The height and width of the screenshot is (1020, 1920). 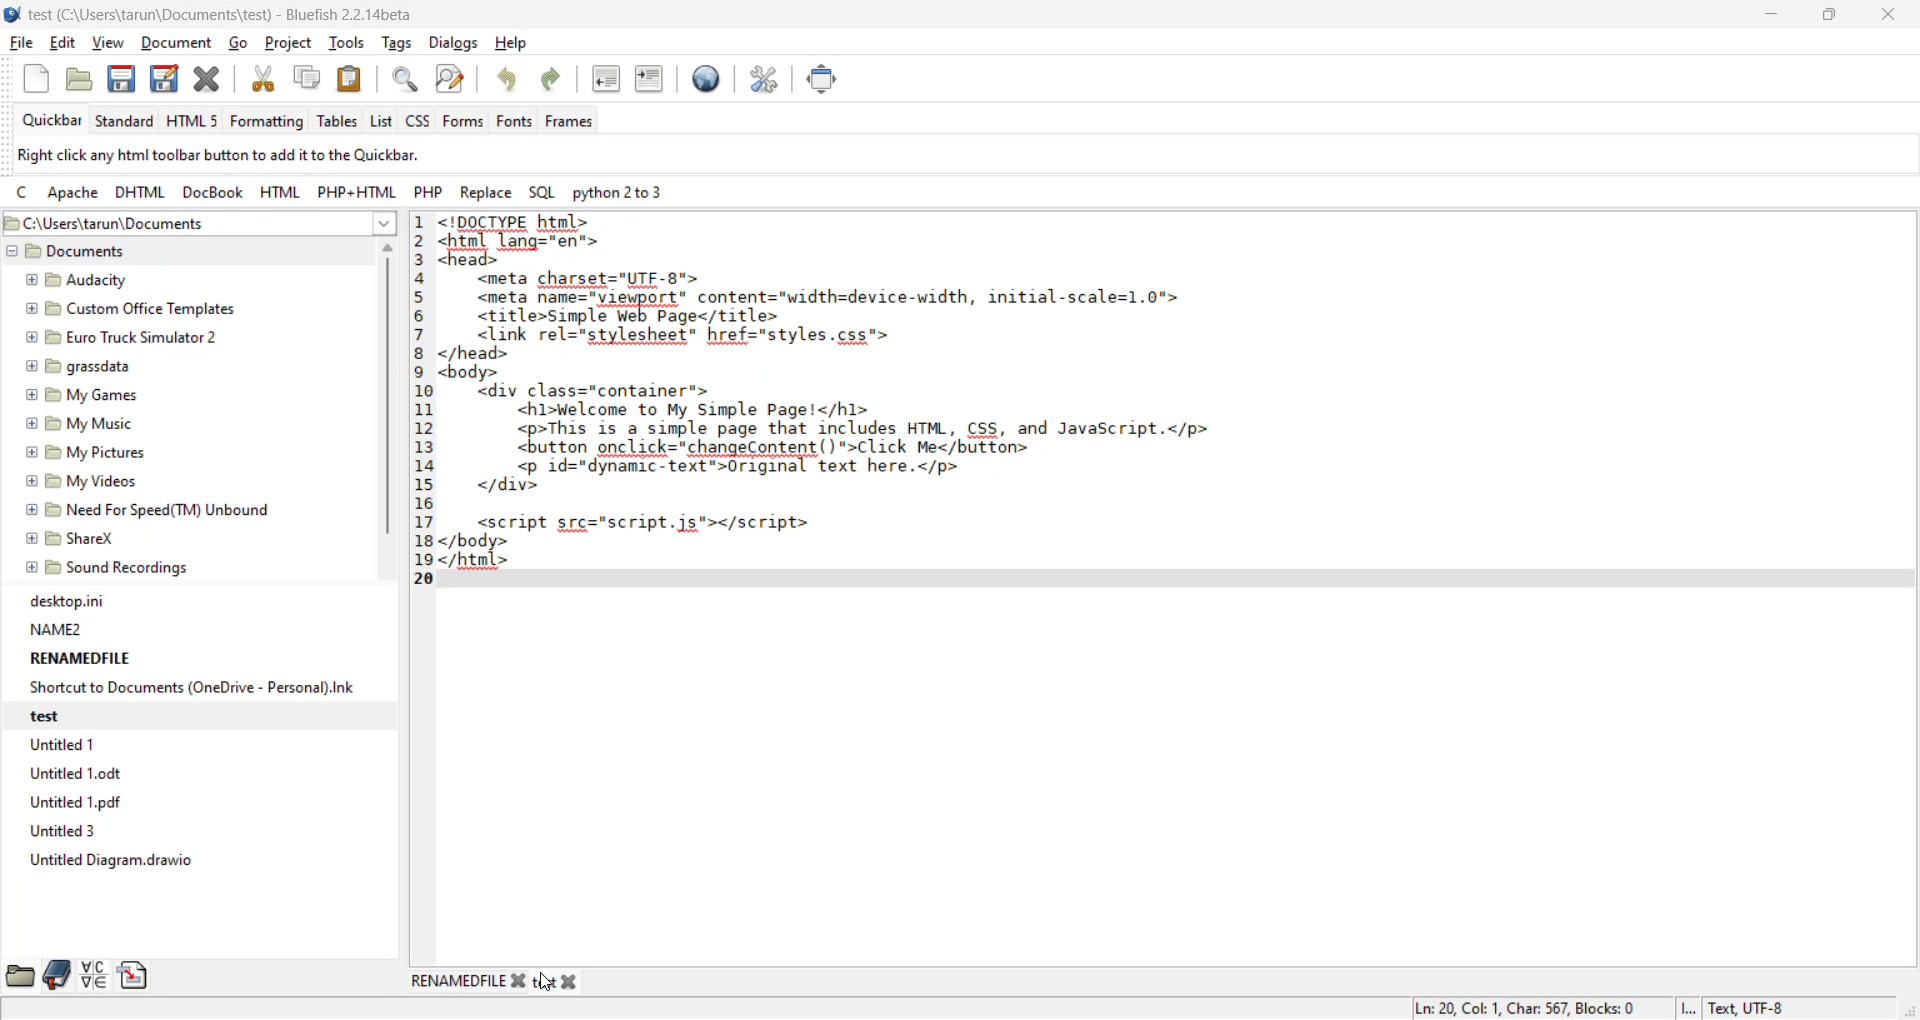 I want to click on tags, so click(x=396, y=43).